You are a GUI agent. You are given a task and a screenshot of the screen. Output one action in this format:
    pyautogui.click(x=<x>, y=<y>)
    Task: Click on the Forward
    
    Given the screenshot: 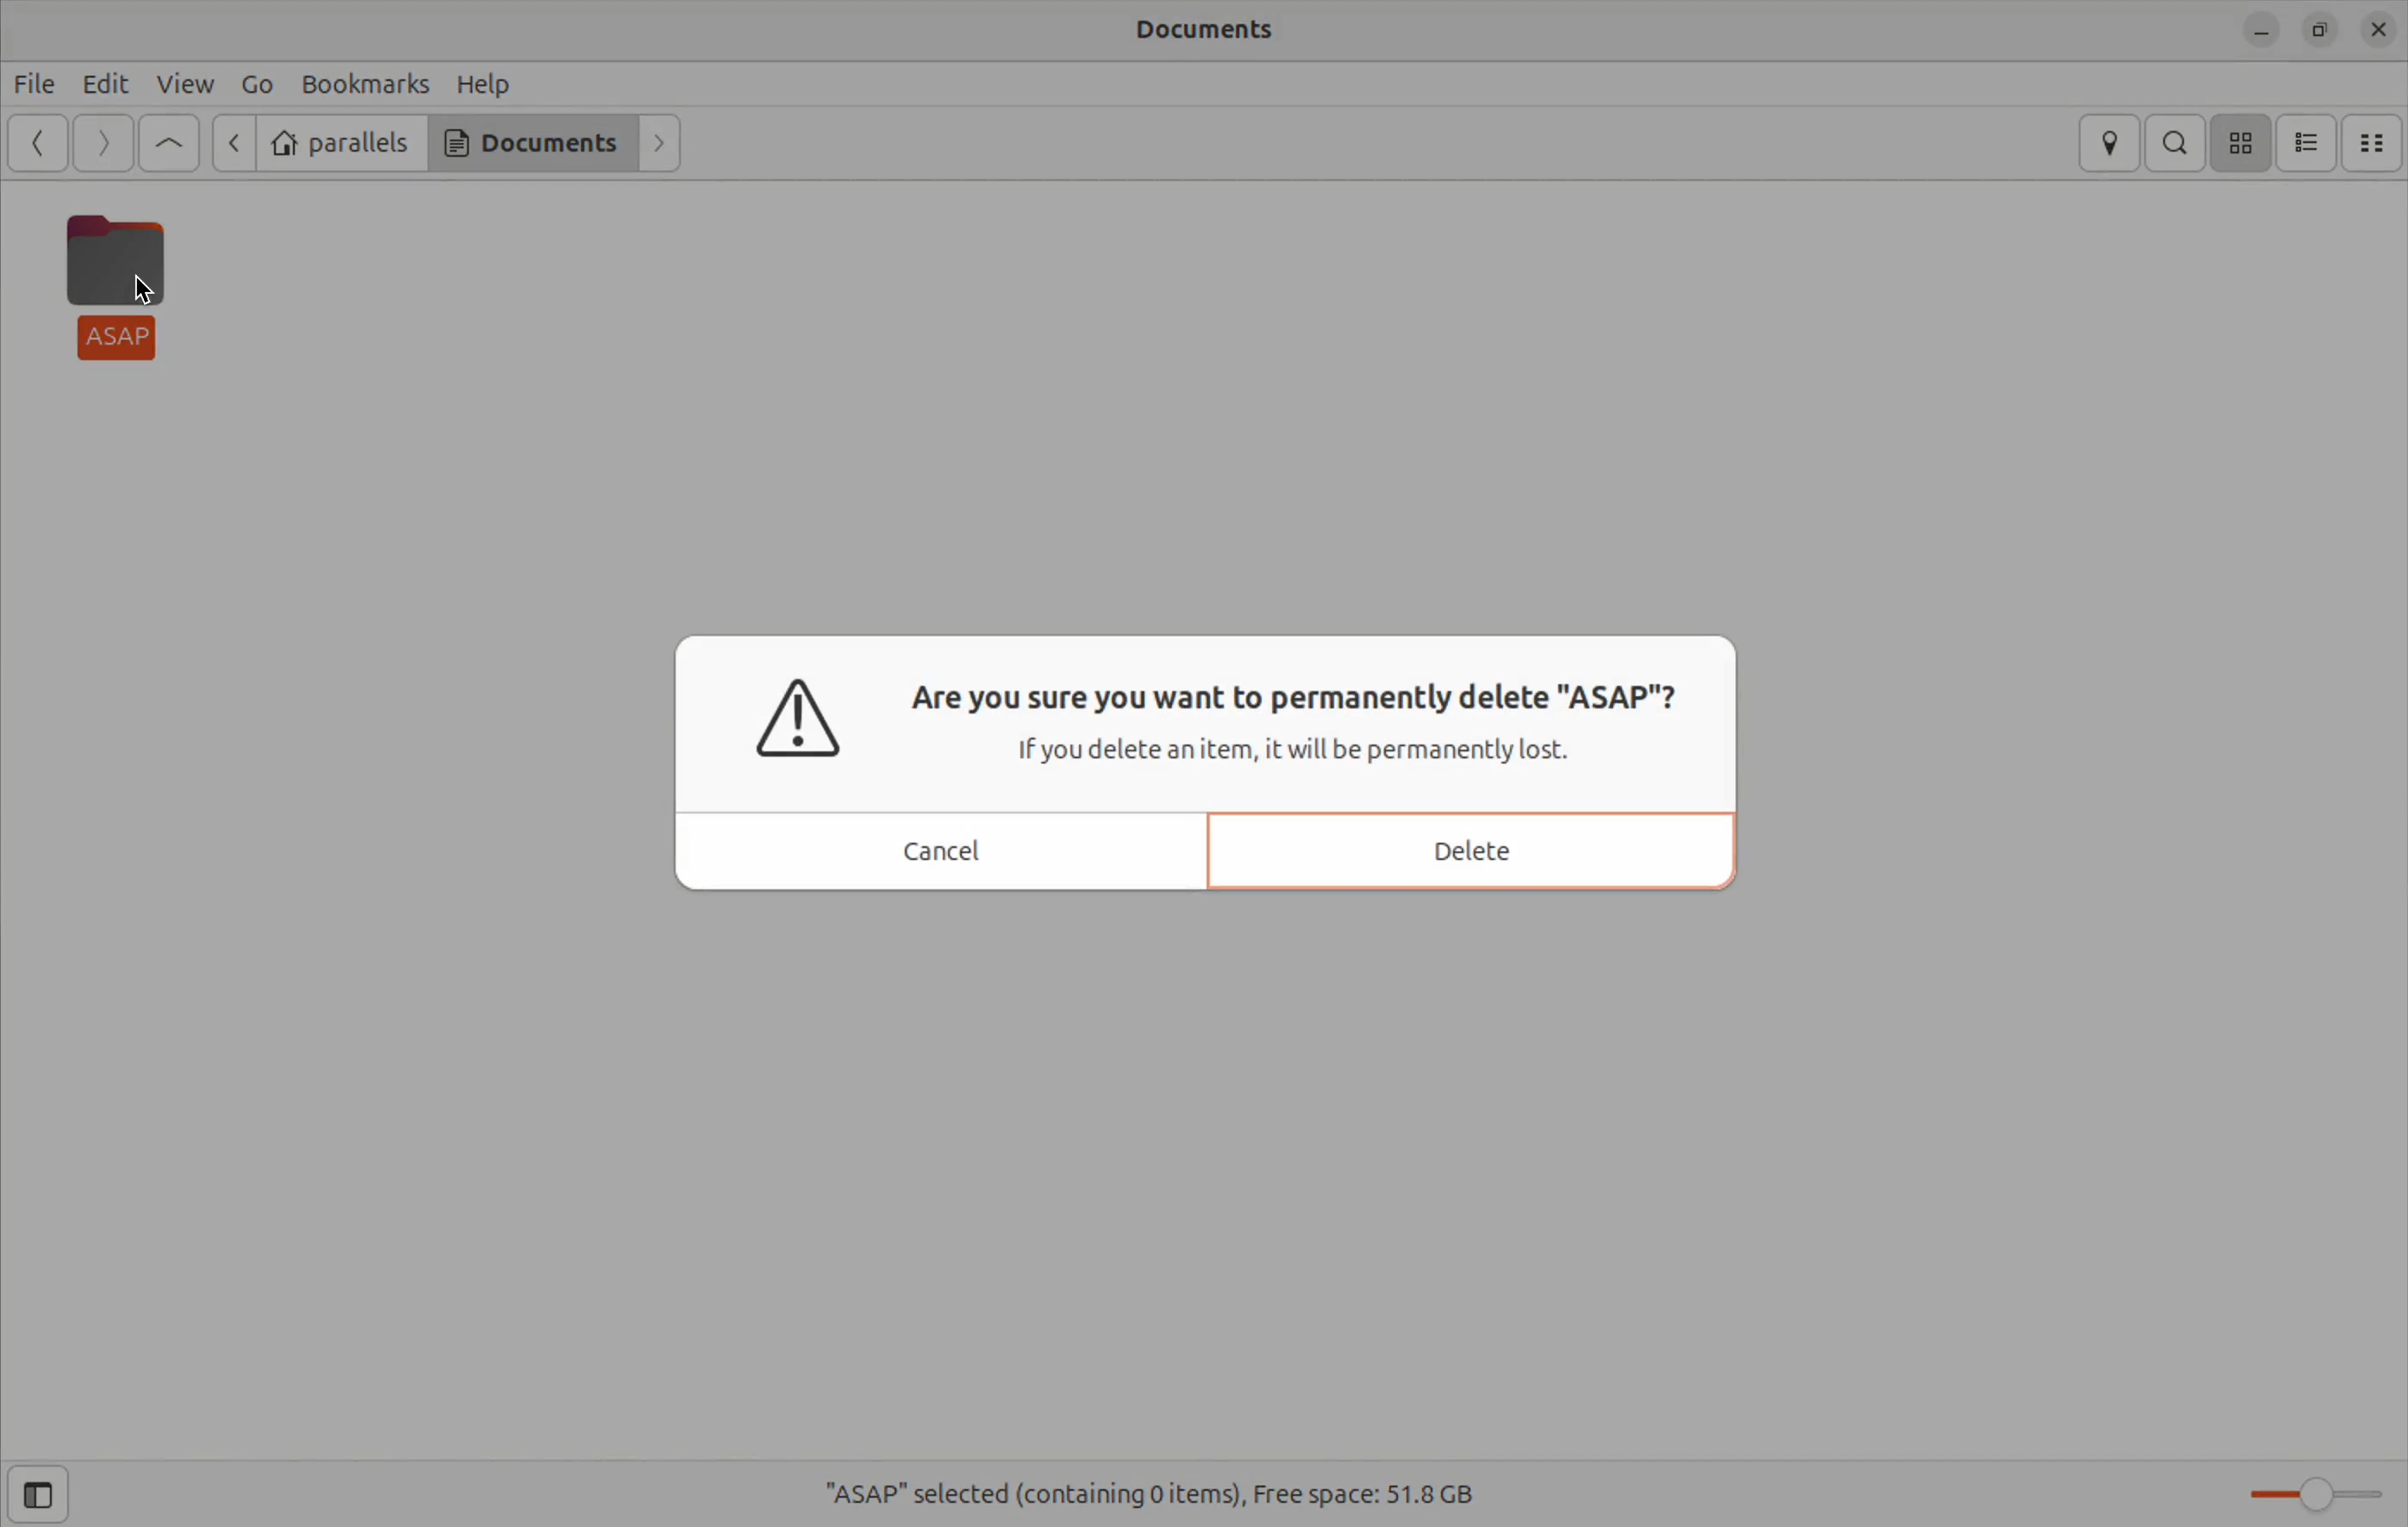 What is the action you would take?
    pyautogui.click(x=104, y=144)
    